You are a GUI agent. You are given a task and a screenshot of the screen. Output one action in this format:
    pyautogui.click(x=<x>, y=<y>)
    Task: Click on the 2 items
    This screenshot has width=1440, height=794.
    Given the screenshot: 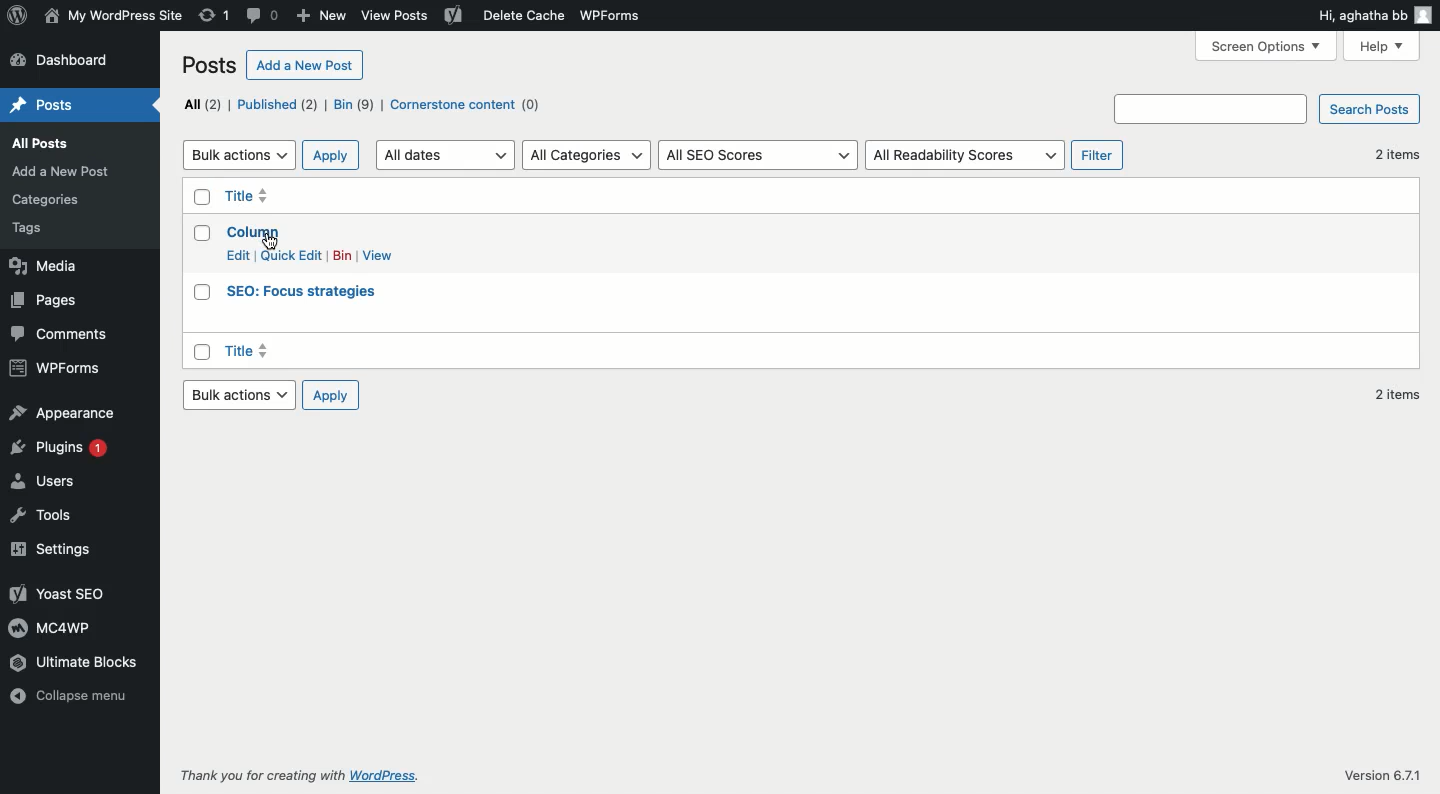 What is the action you would take?
    pyautogui.click(x=1402, y=278)
    